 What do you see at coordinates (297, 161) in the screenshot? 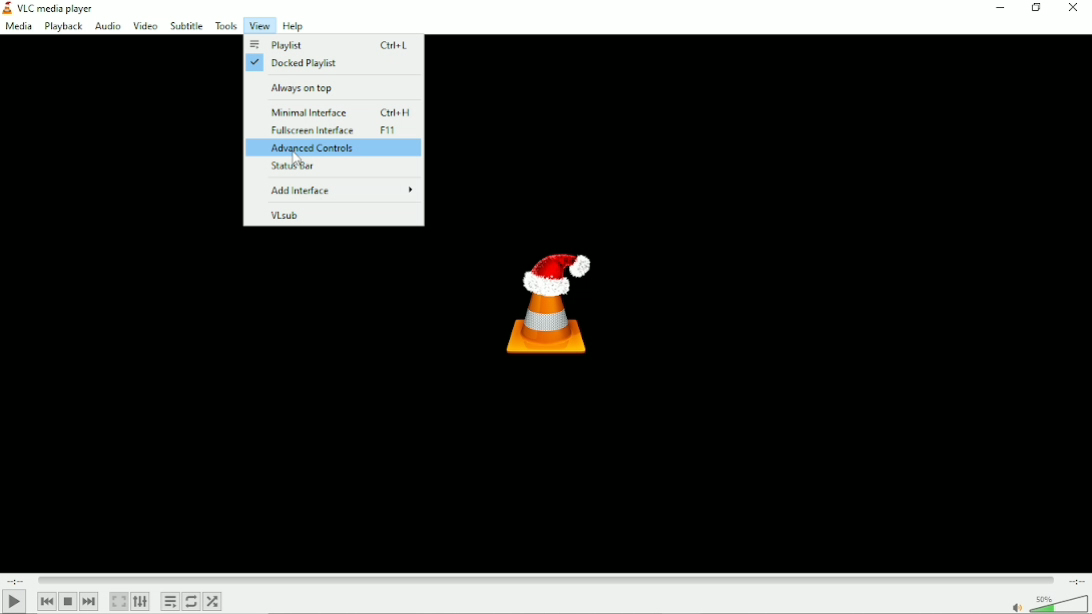
I see `Cursor` at bounding box center [297, 161].